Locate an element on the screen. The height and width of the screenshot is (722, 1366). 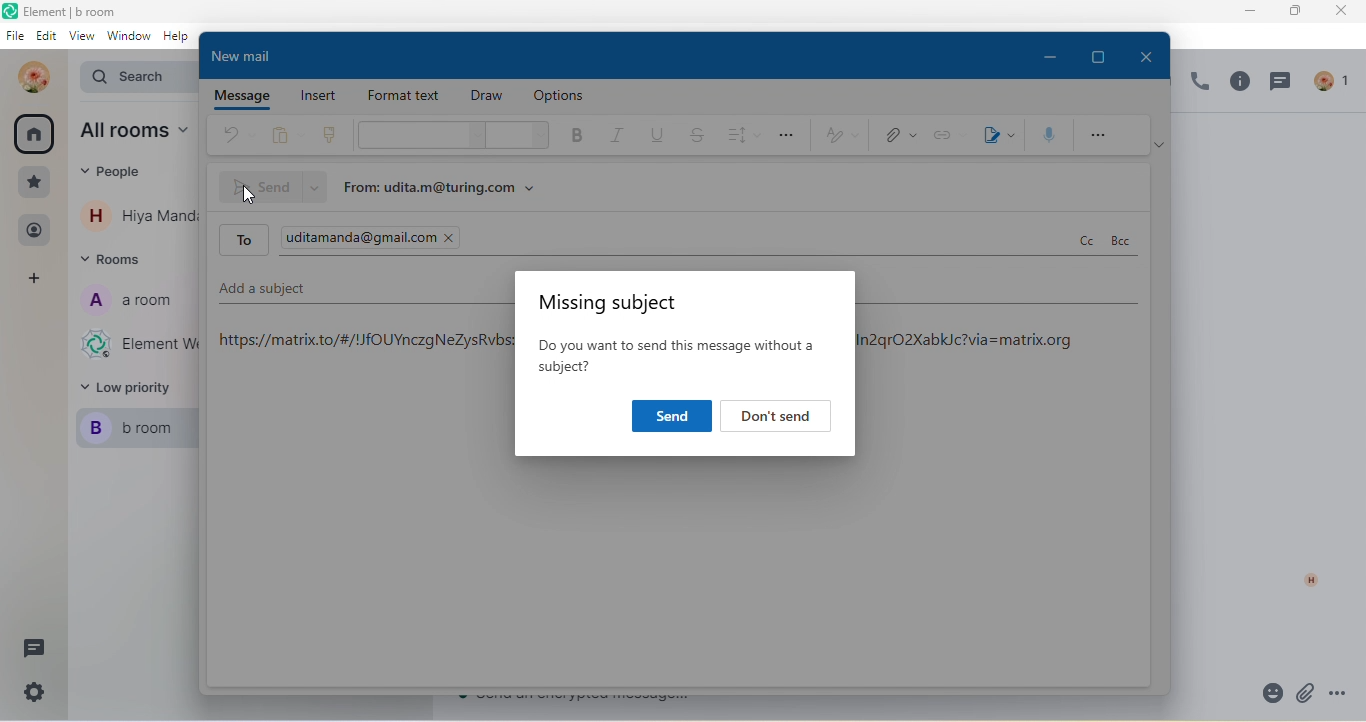
attachment is located at coordinates (896, 136).